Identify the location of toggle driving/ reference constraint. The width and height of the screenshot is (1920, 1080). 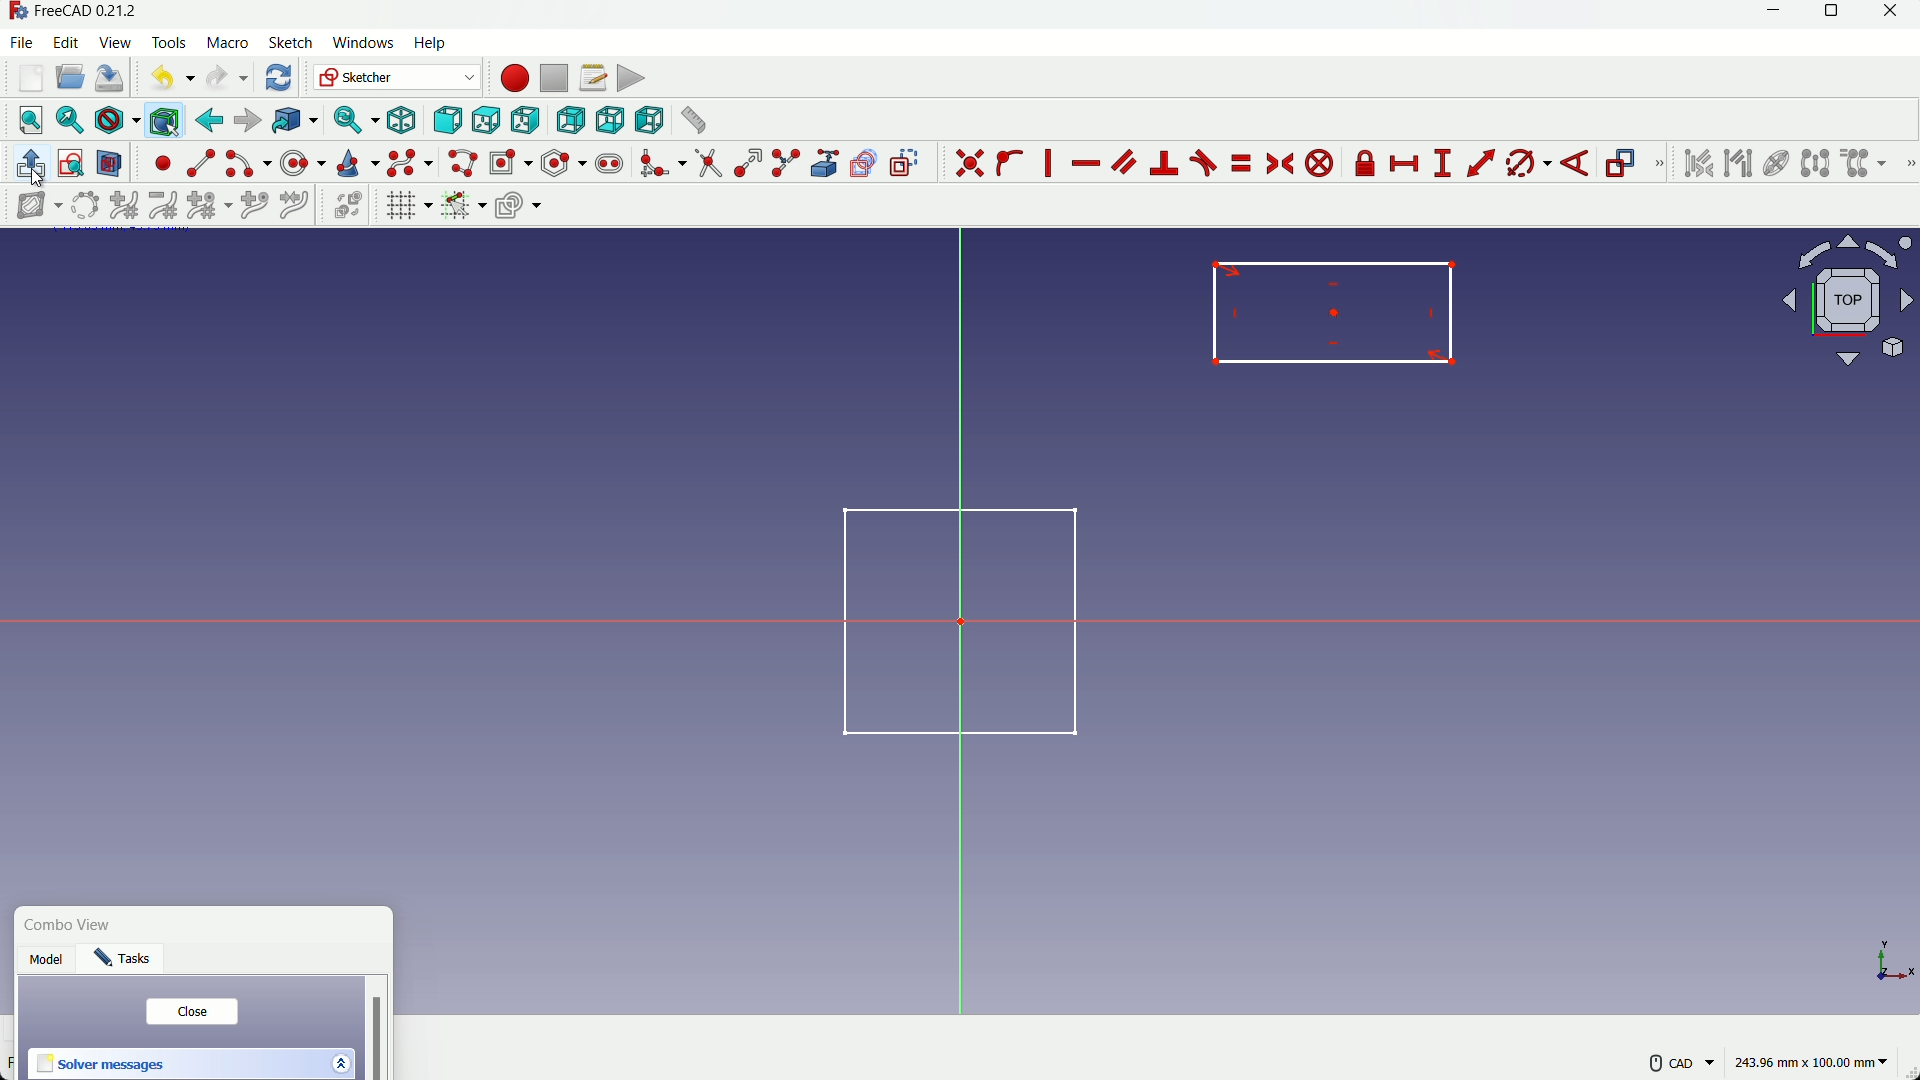
(1624, 165).